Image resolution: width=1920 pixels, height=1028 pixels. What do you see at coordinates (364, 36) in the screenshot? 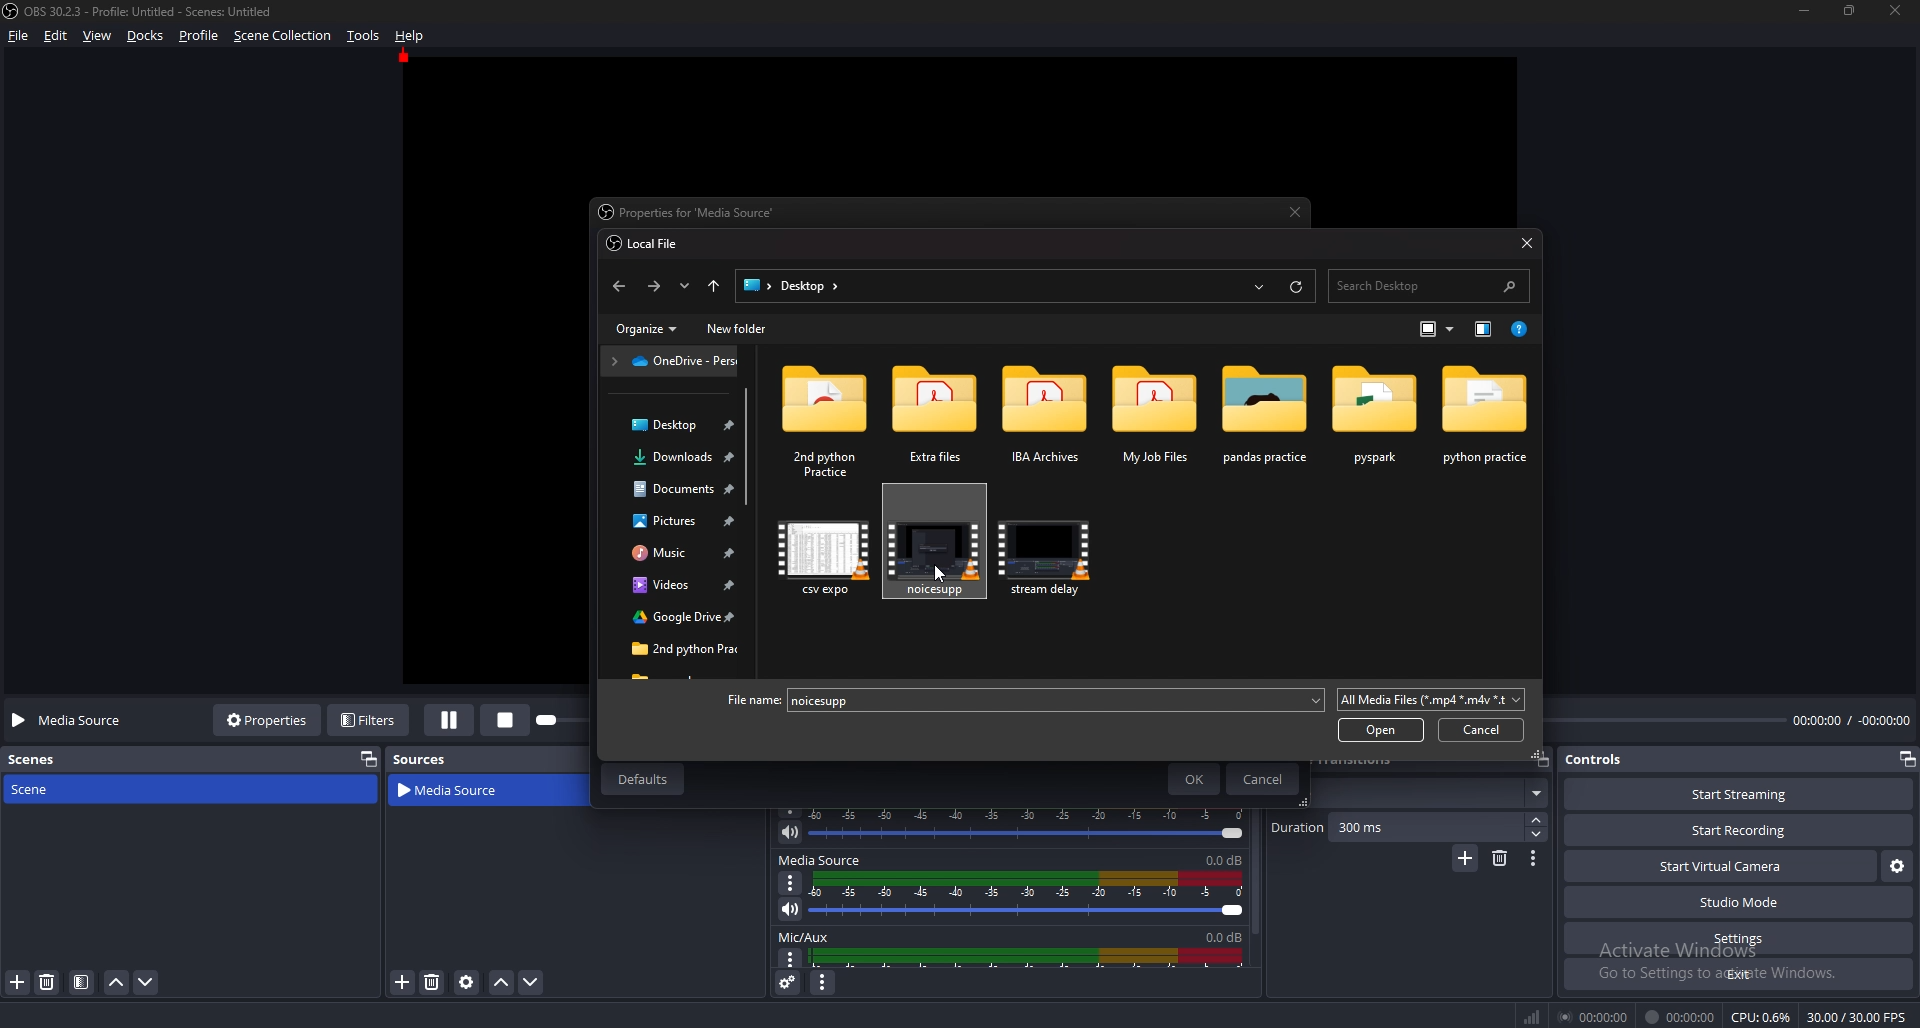
I see `Tools` at bounding box center [364, 36].